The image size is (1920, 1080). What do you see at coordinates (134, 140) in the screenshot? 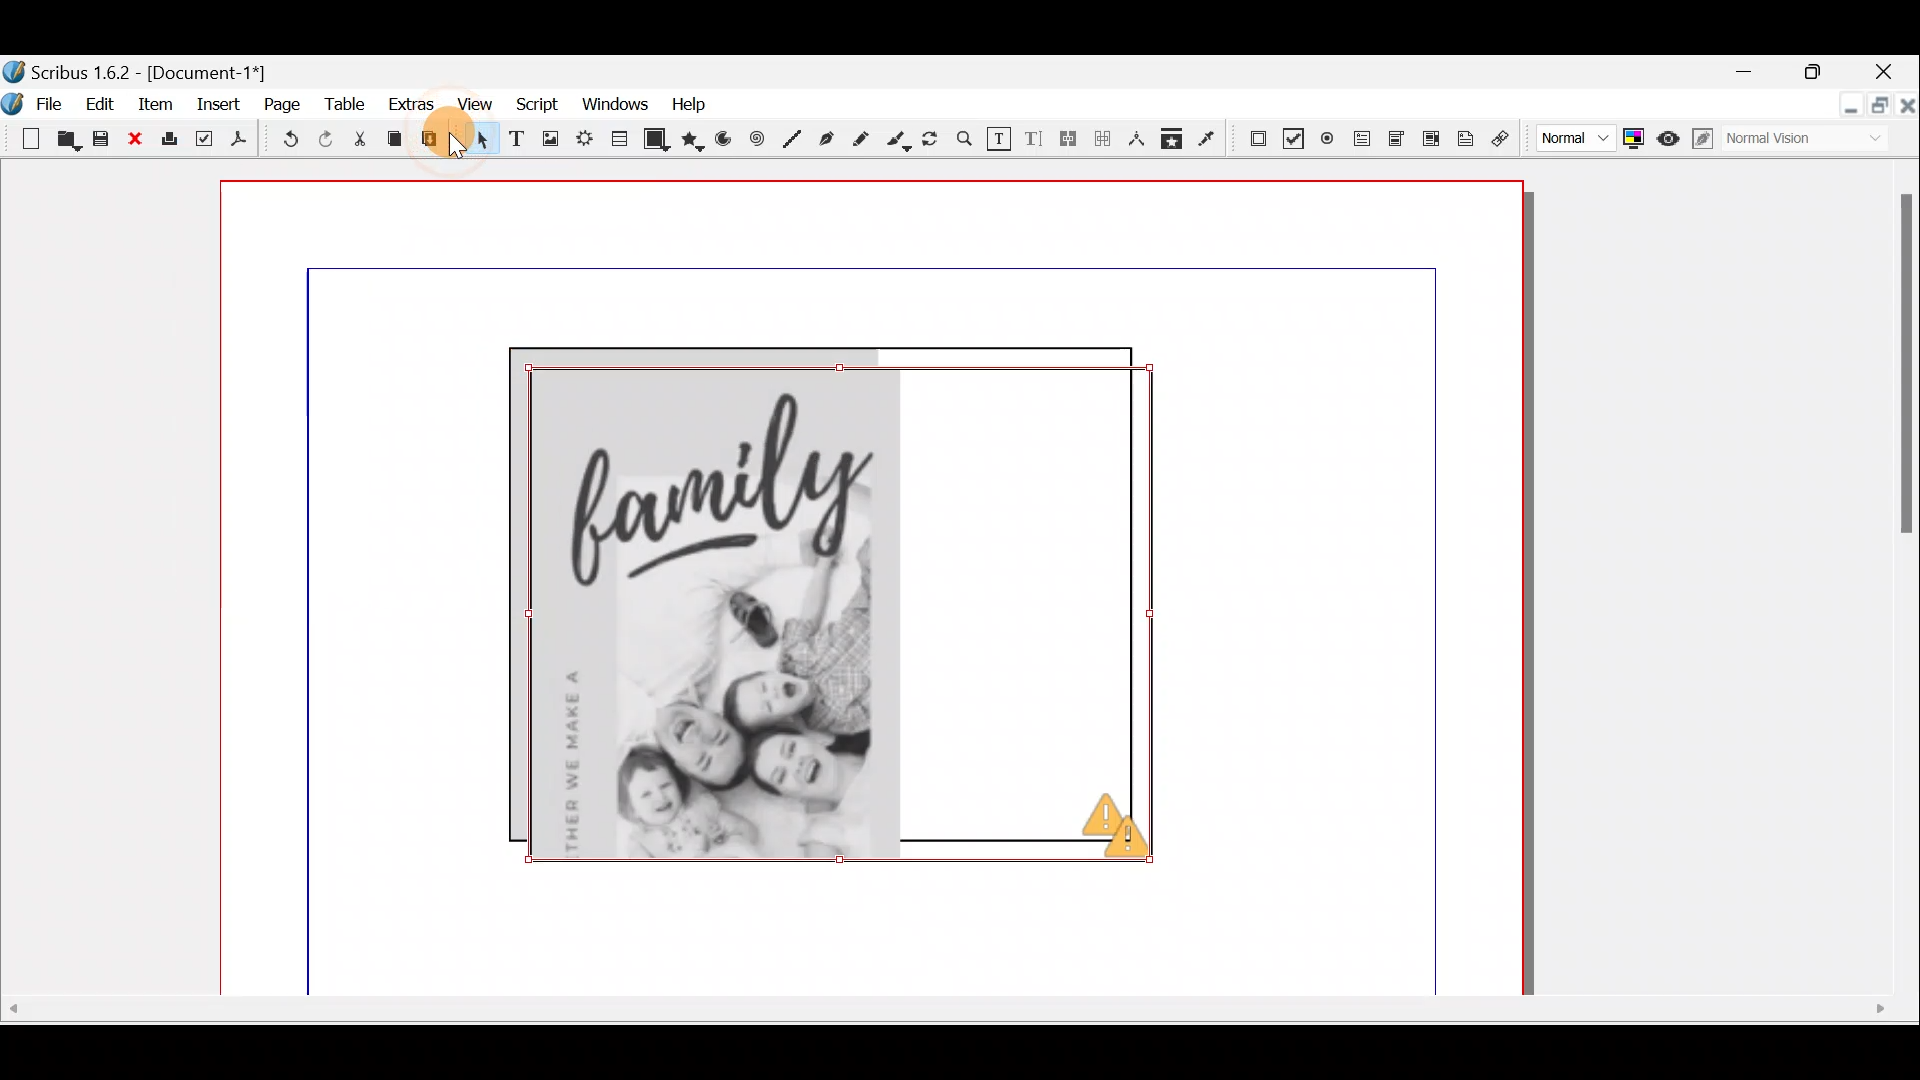
I see `Close` at bounding box center [134, 140].